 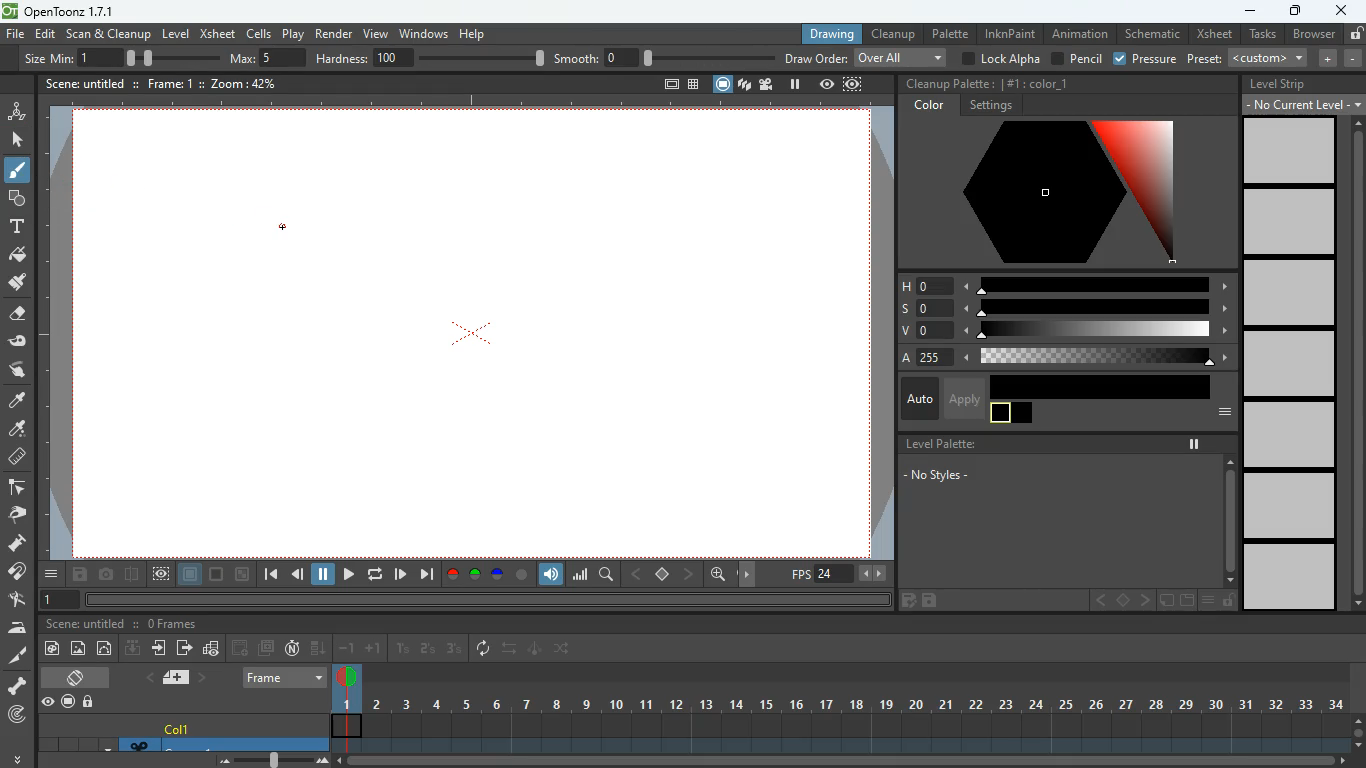 What do you see at coordinates (428, 649) in the screenshot?
I see `2` at bounding box center [428, 649].